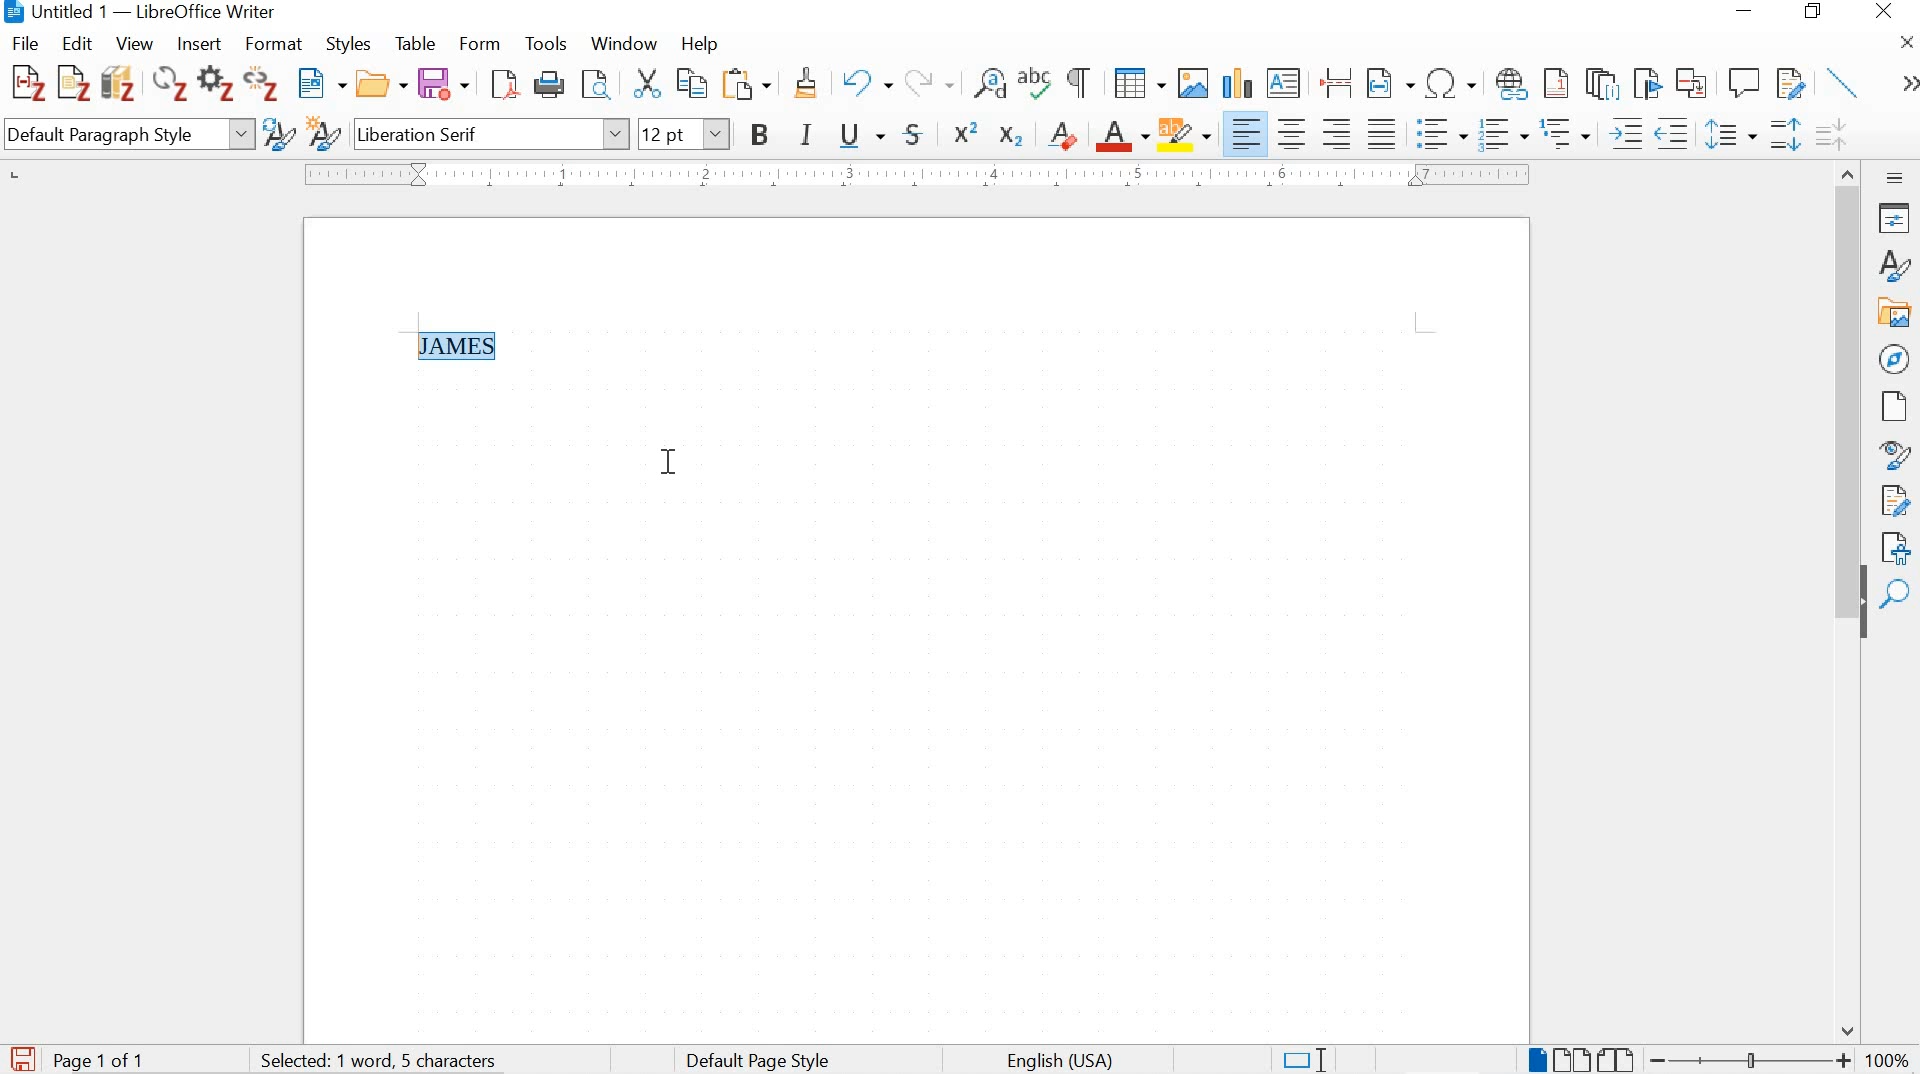  I want to click on bold, so click(762, 137).